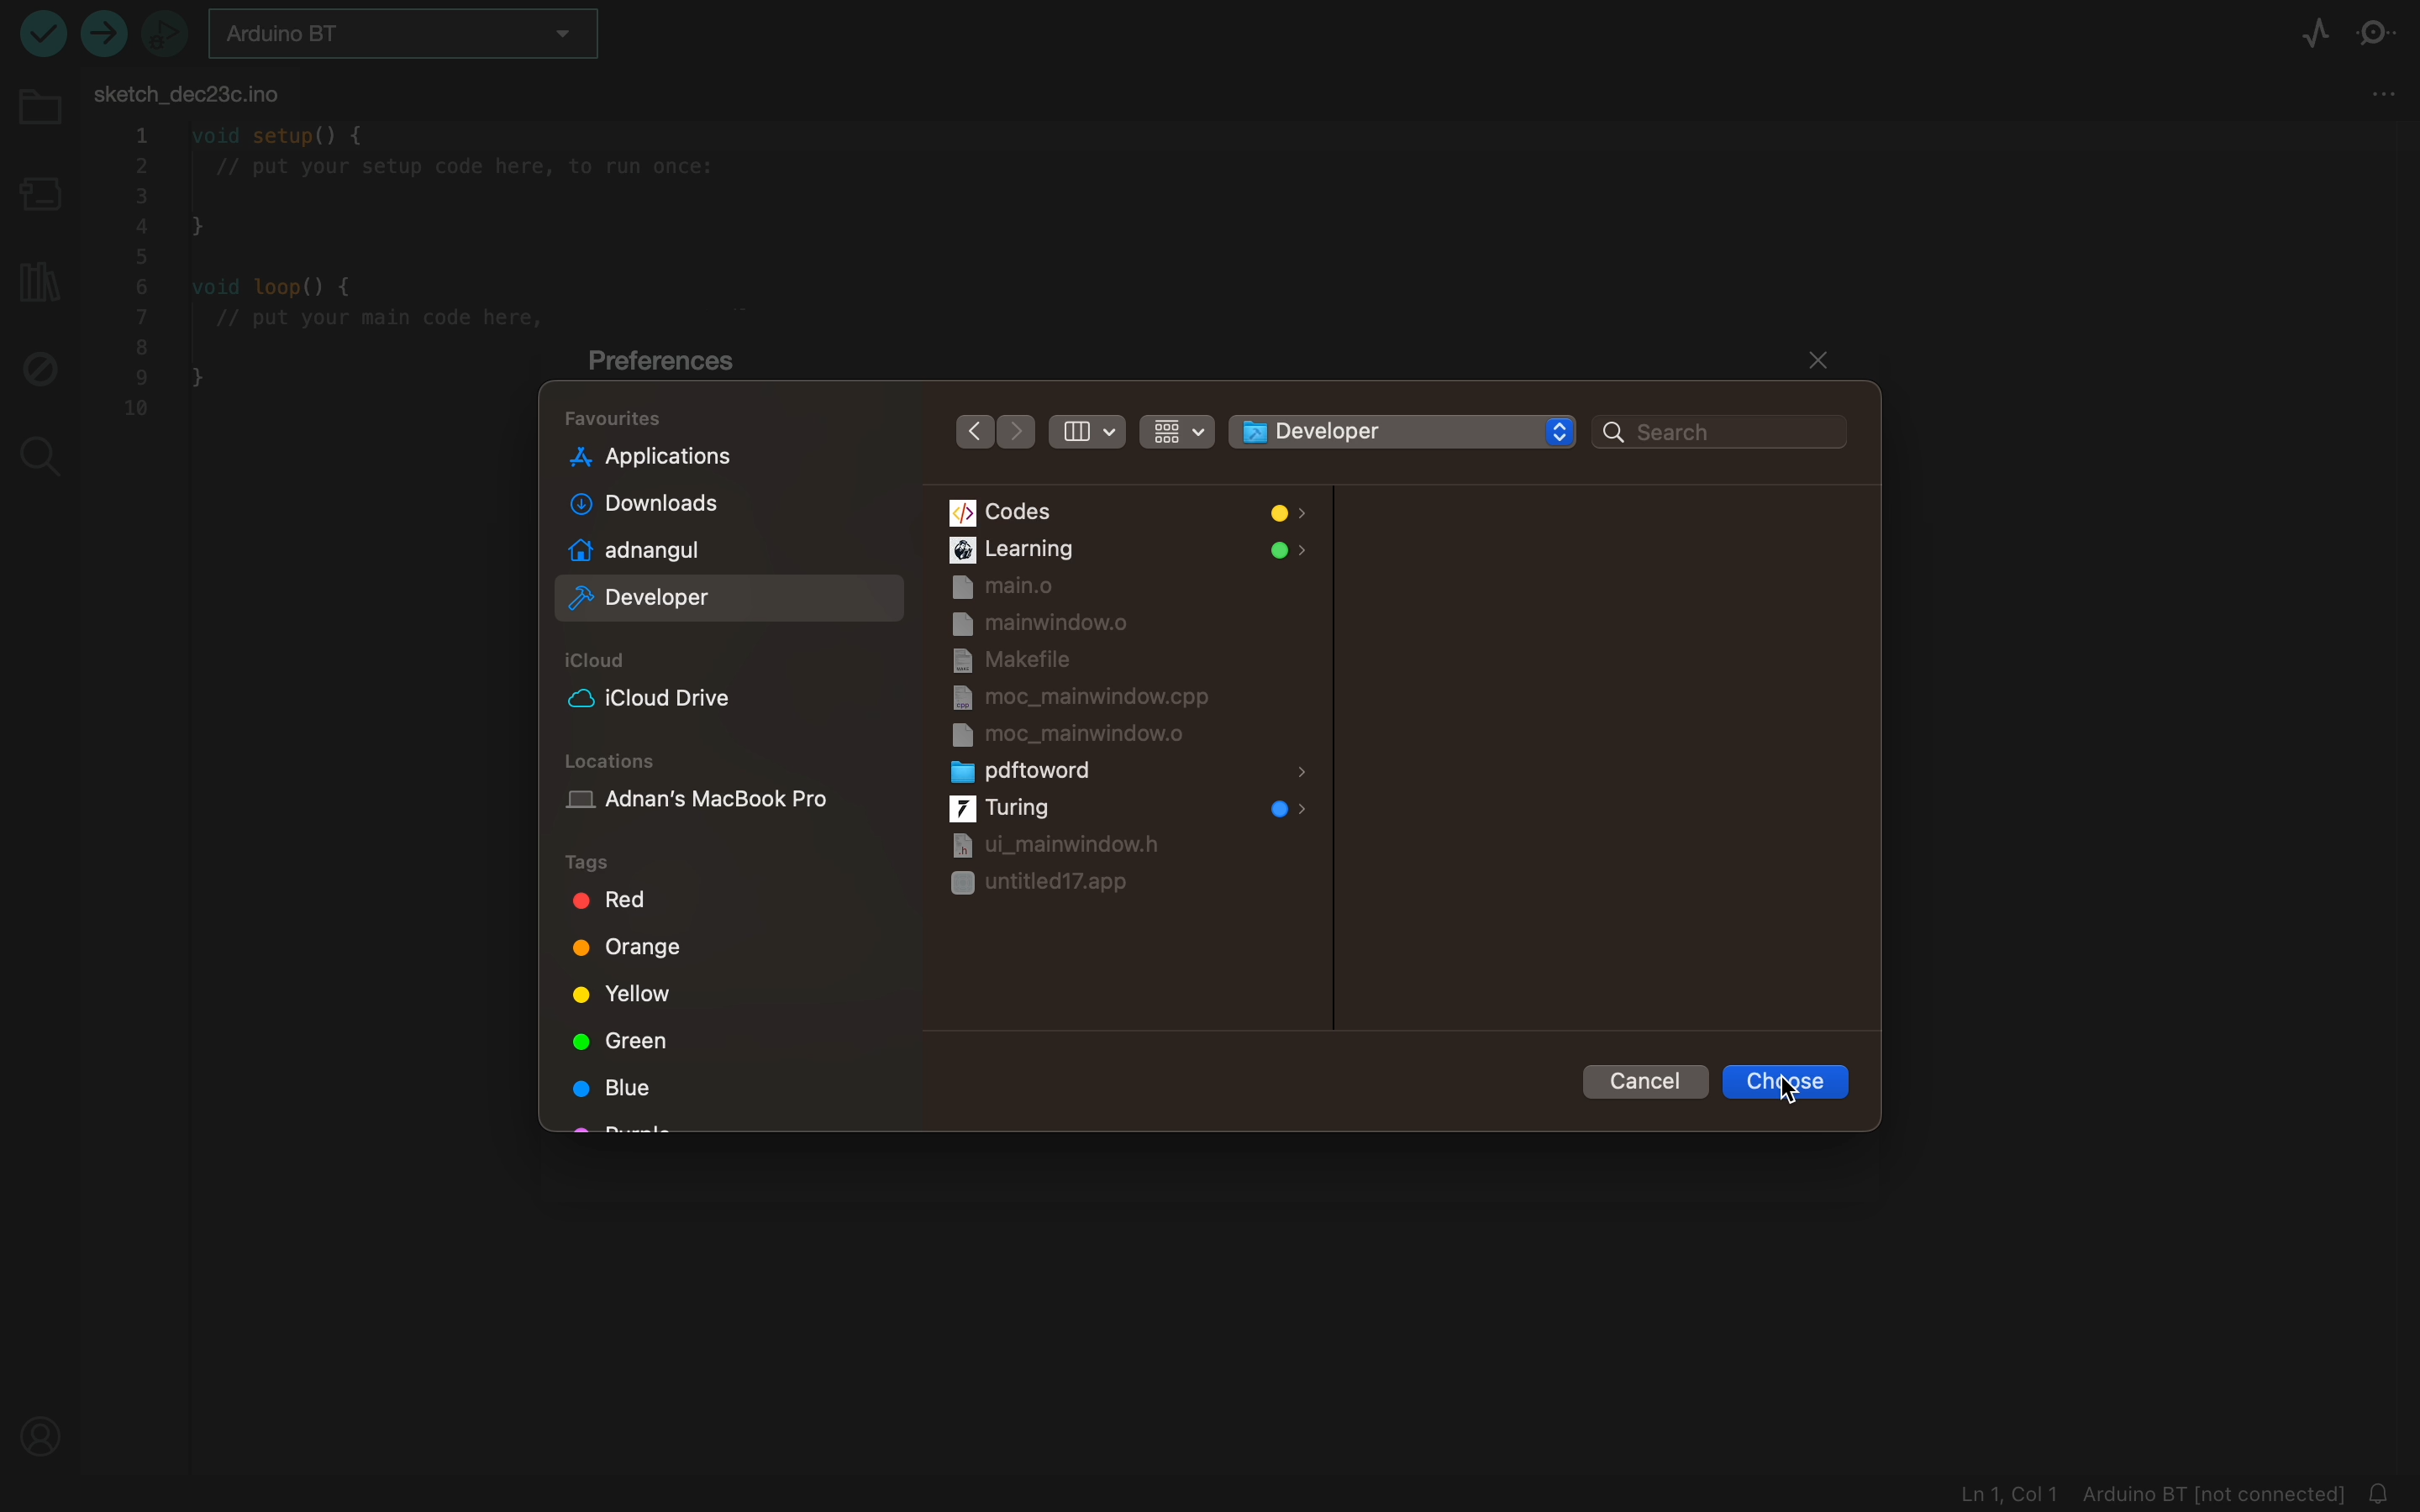 The image size is (2420, 1512). Describe the element at coordinates (111, 32) in the screenshot. I see `upload` at that location.